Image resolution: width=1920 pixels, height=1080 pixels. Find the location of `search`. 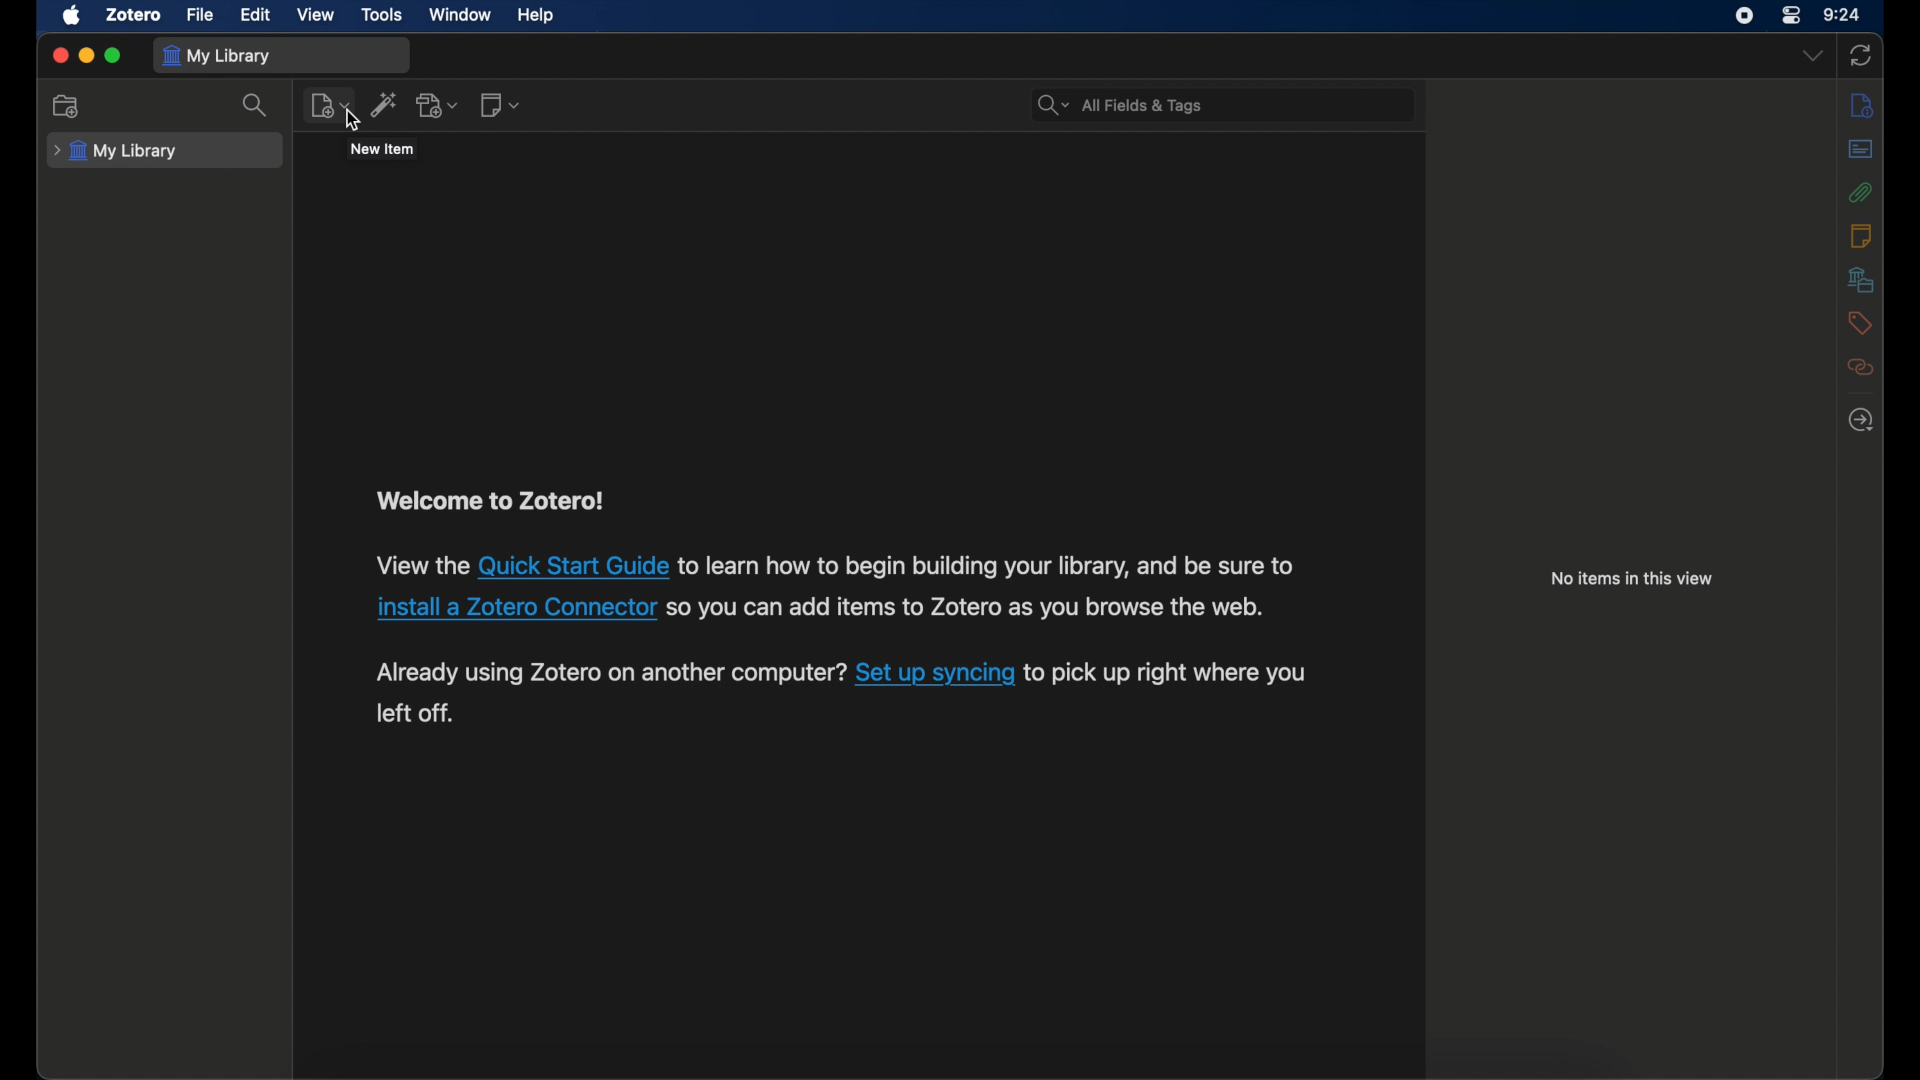

search is located at coordinates (1123, 105).